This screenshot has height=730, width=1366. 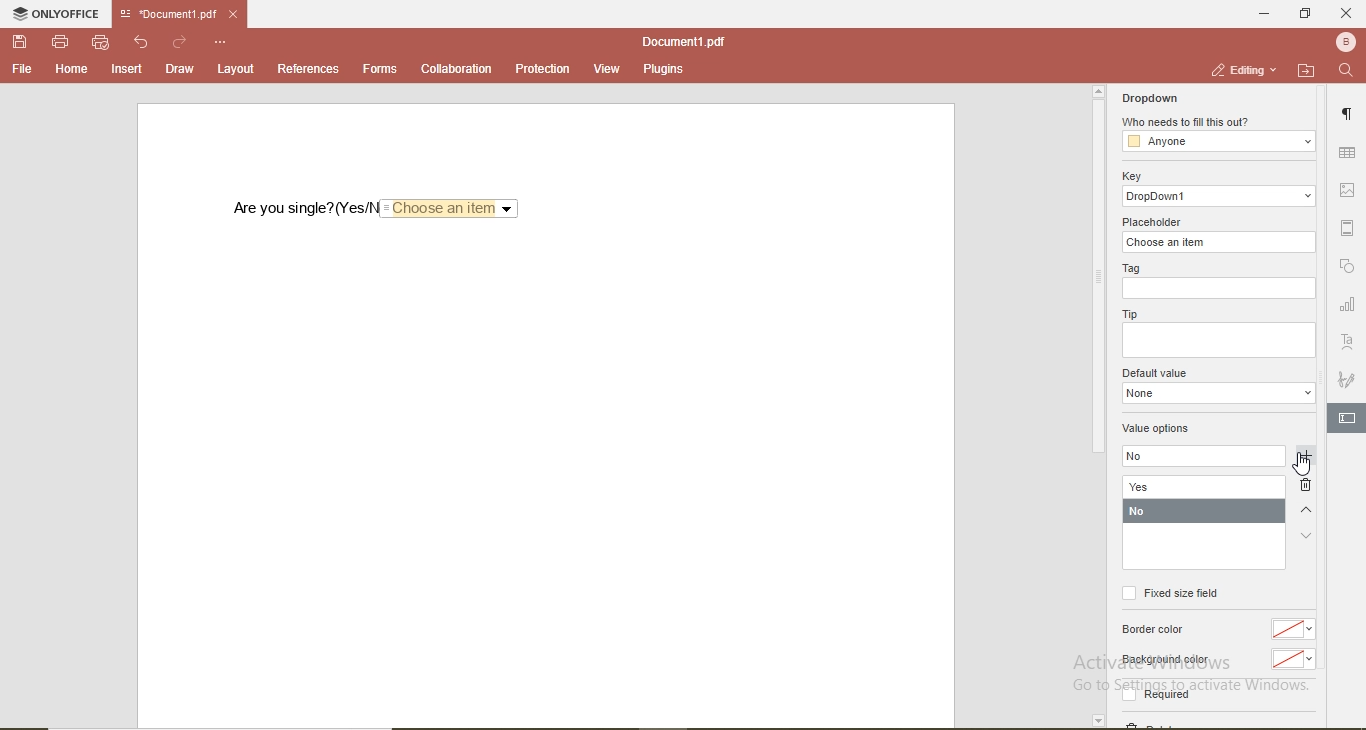 What do you see at coordinates (1156, 629) in the screenshot?
I see `Border color` at bounding box center [1156, 629].